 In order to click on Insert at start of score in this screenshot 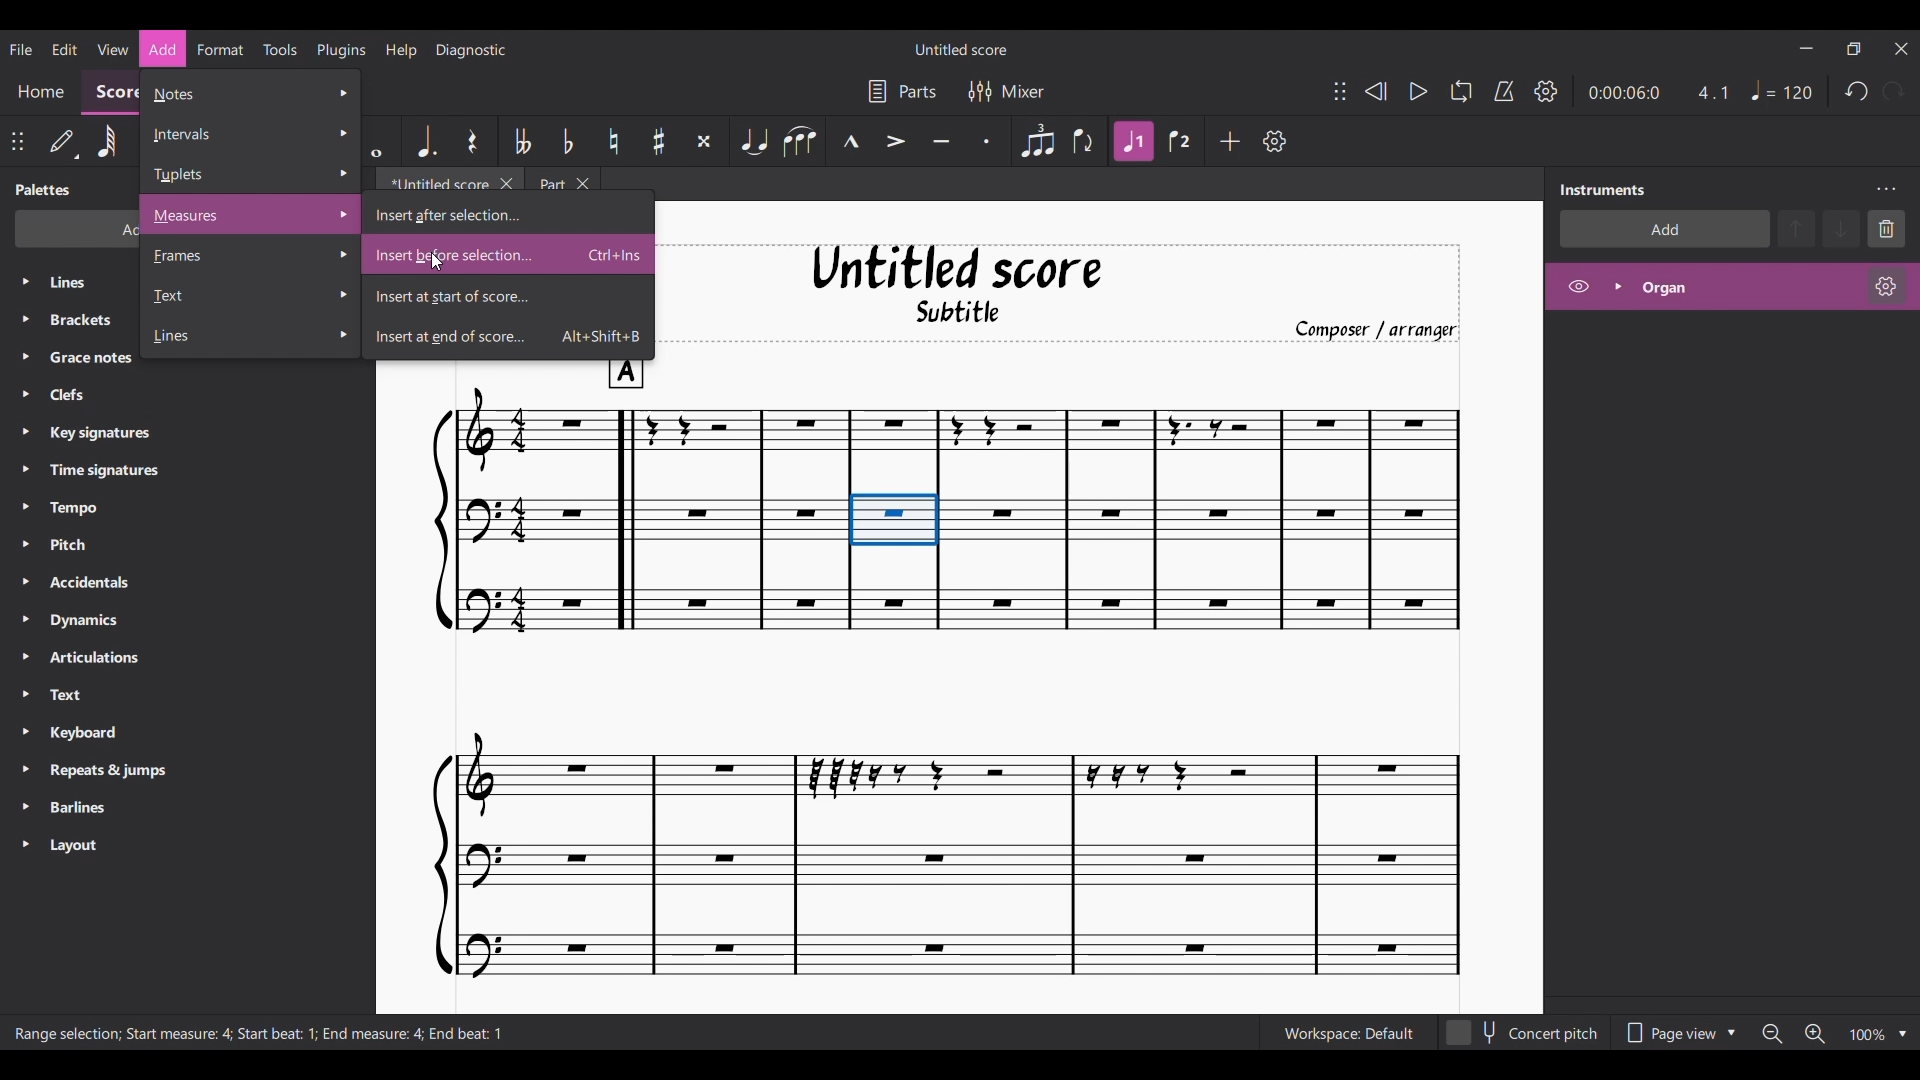, I will do `click(508, 296)`.